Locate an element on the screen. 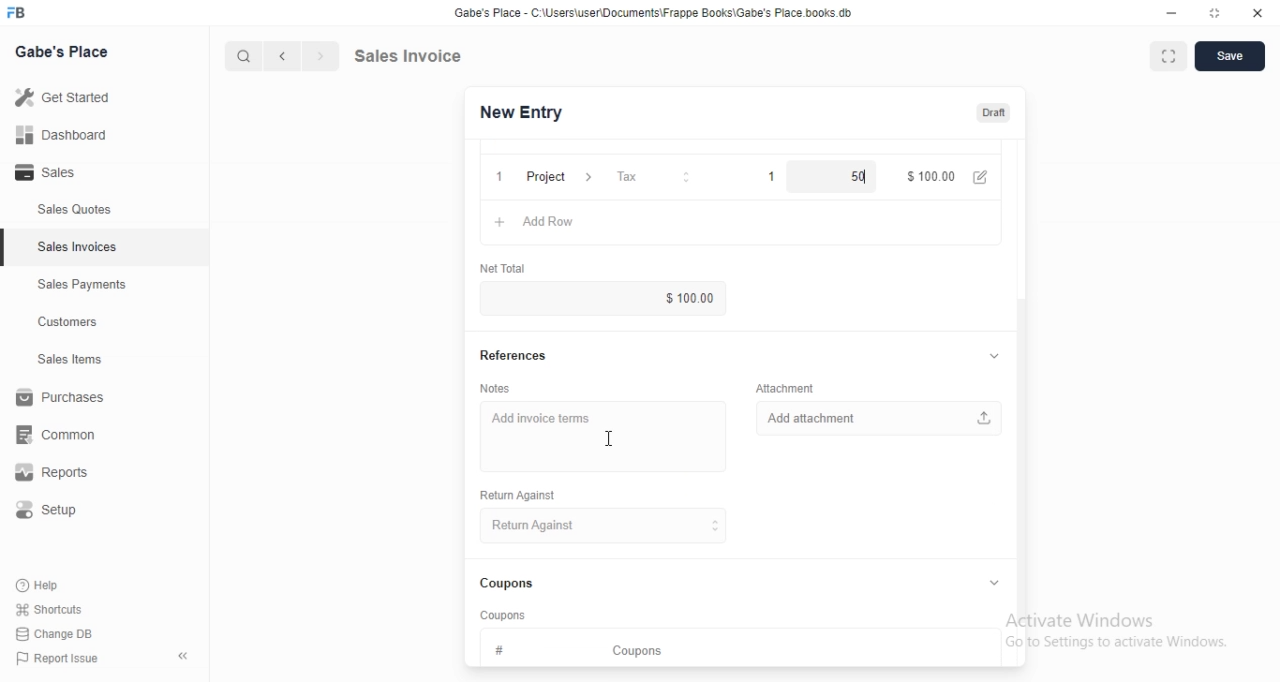  # Coupons is located at coordinates (587, 647).